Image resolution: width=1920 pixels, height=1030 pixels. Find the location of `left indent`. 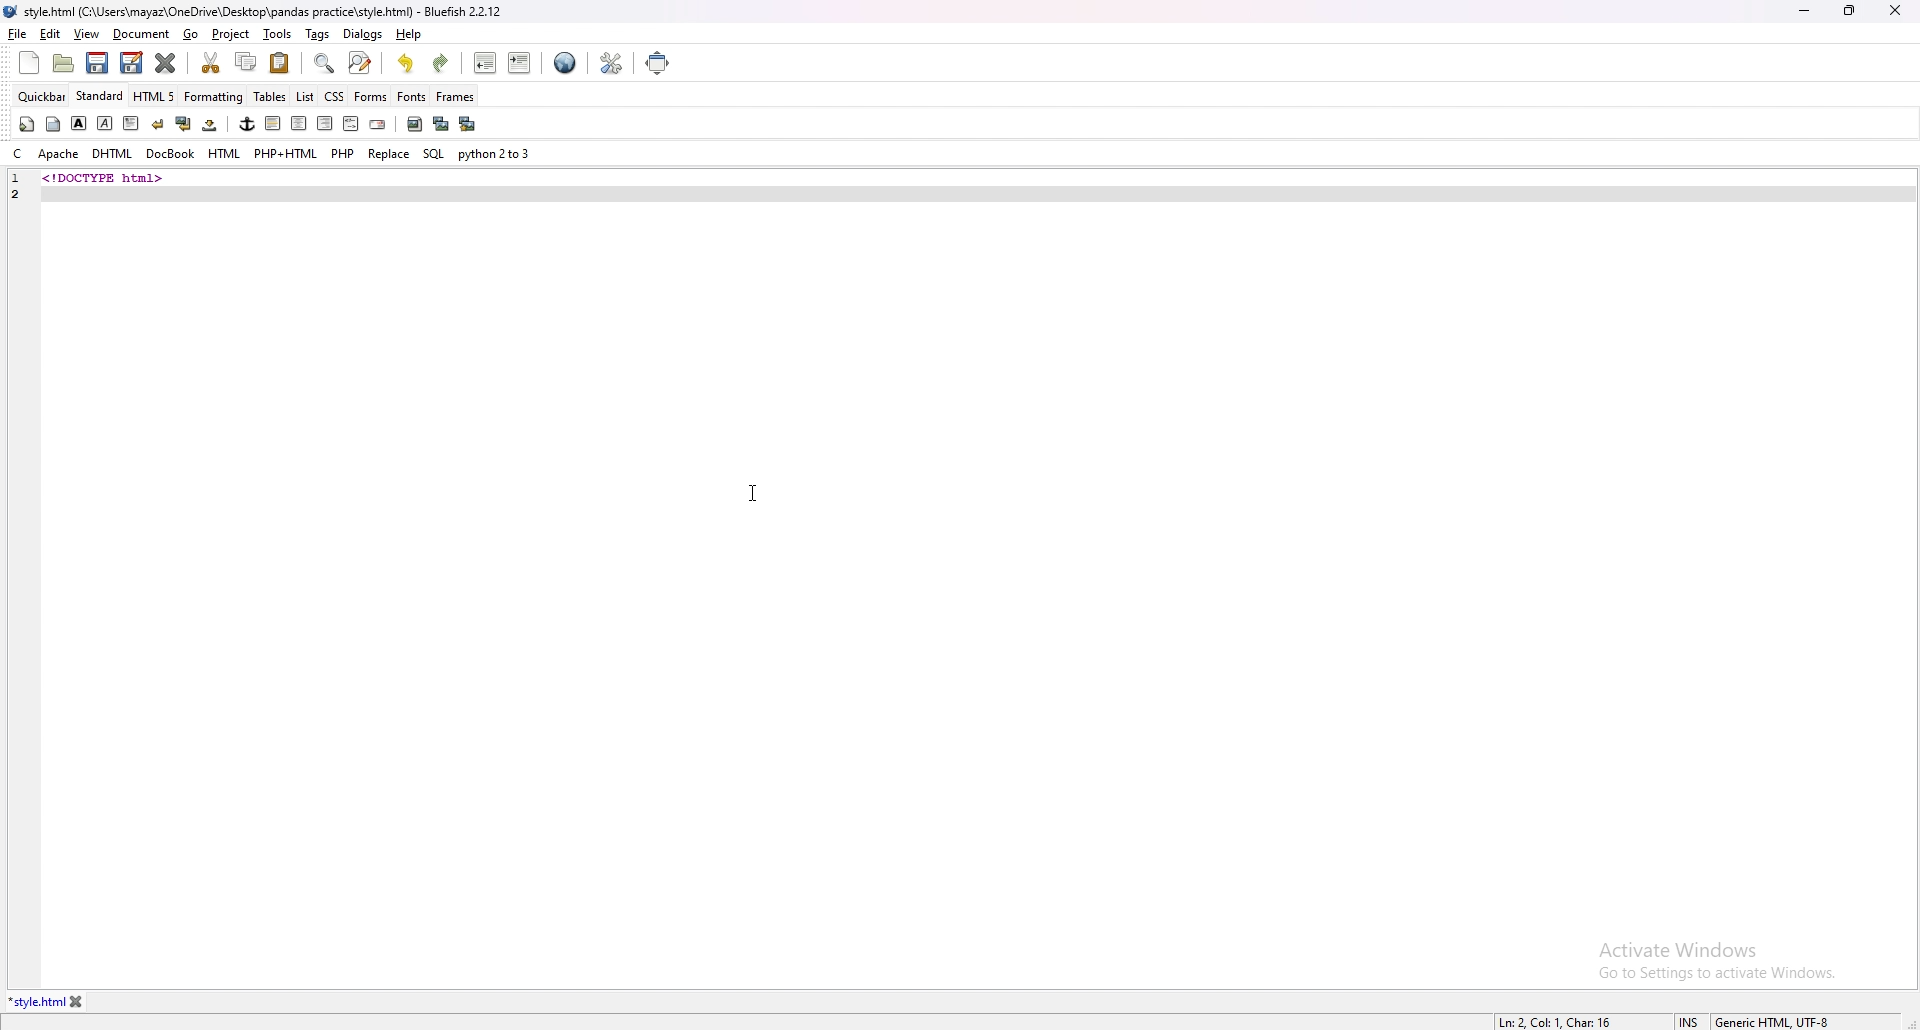

left indent is located at coordinates (271, 123).